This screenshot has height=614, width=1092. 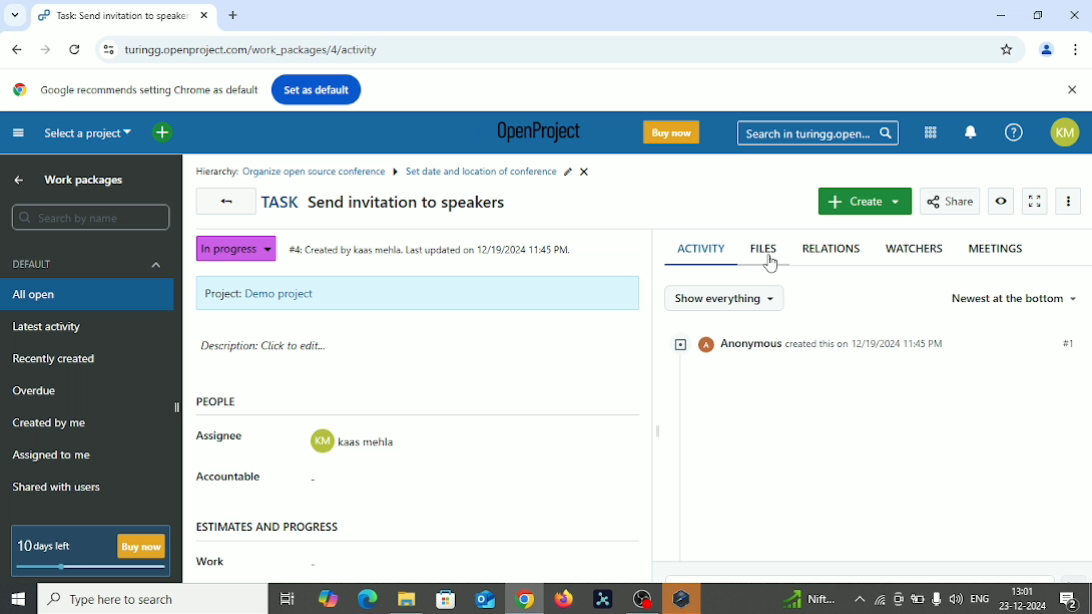 What do you see at coordinates (971, 130) in the screenshot?
I see `To notification center` at bounding box center [971, 130].